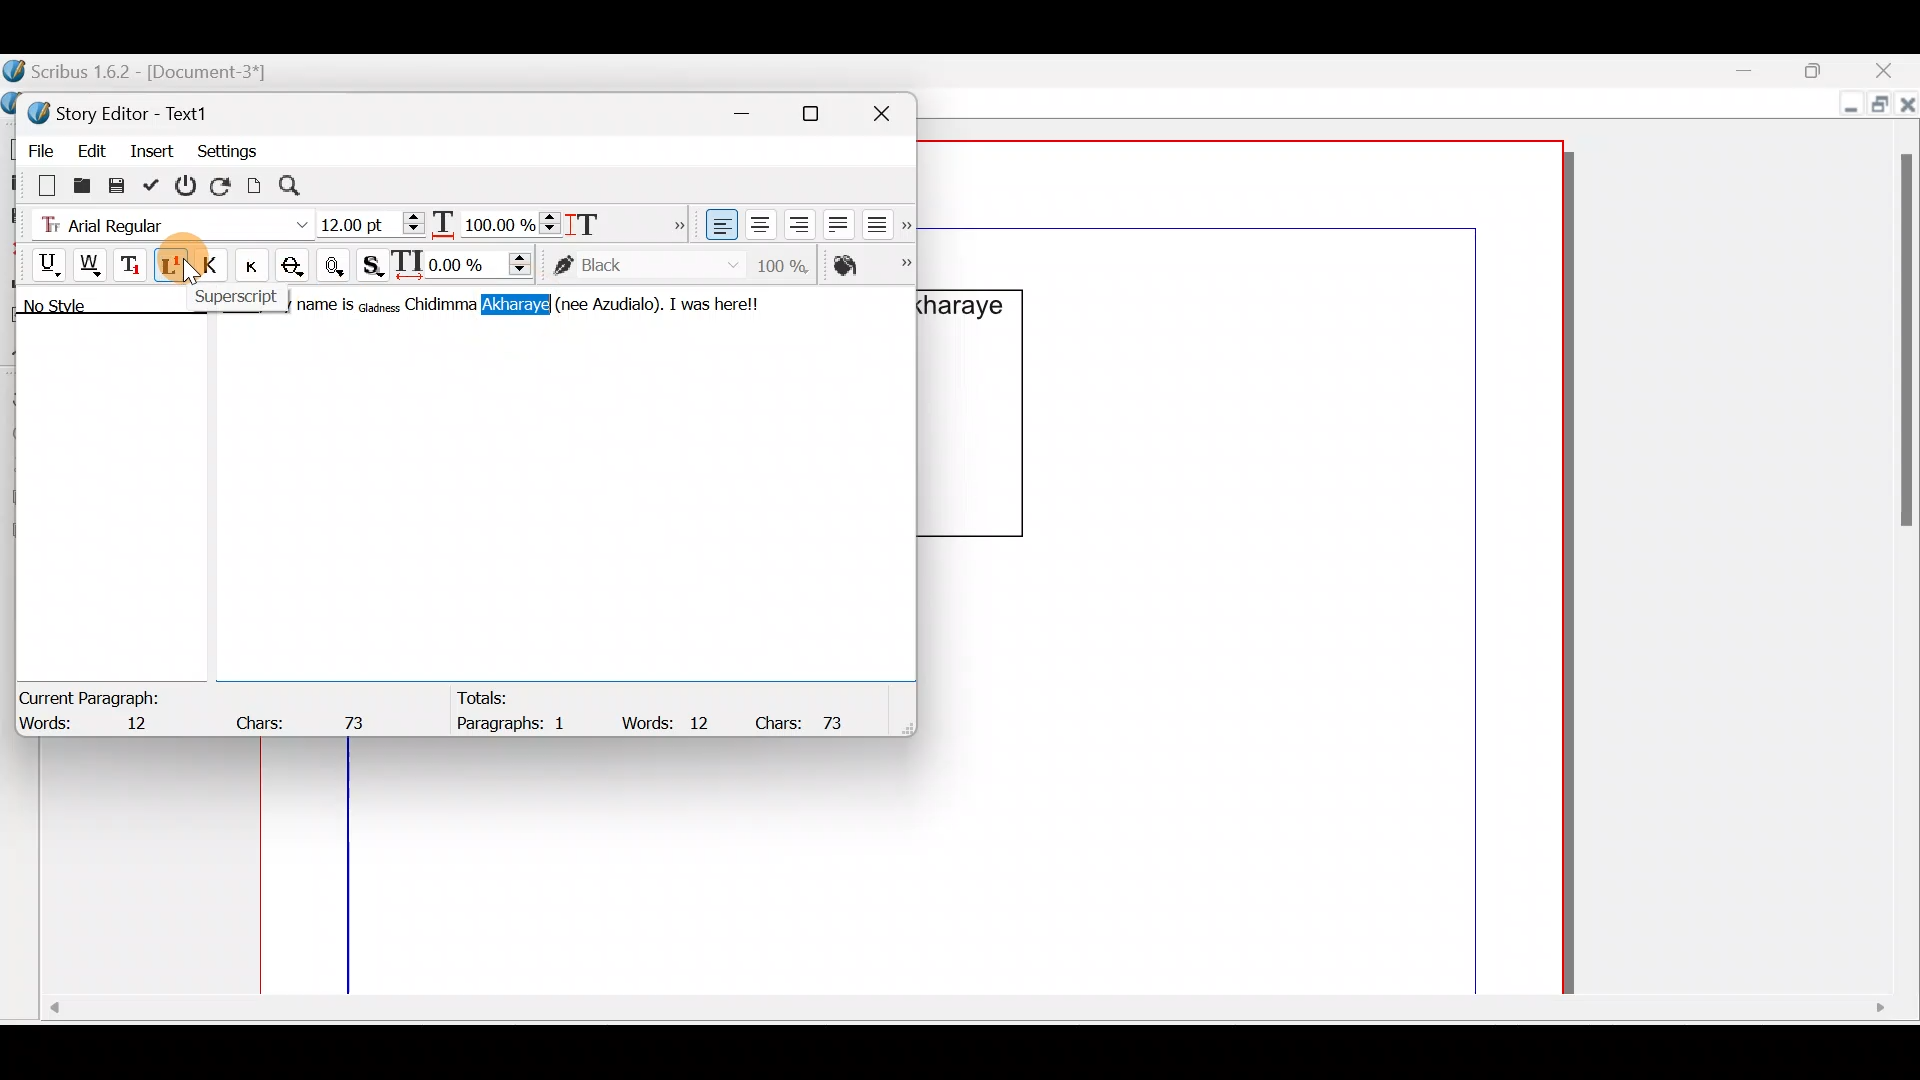  I want to click on Underline words only, so click(92, 264).